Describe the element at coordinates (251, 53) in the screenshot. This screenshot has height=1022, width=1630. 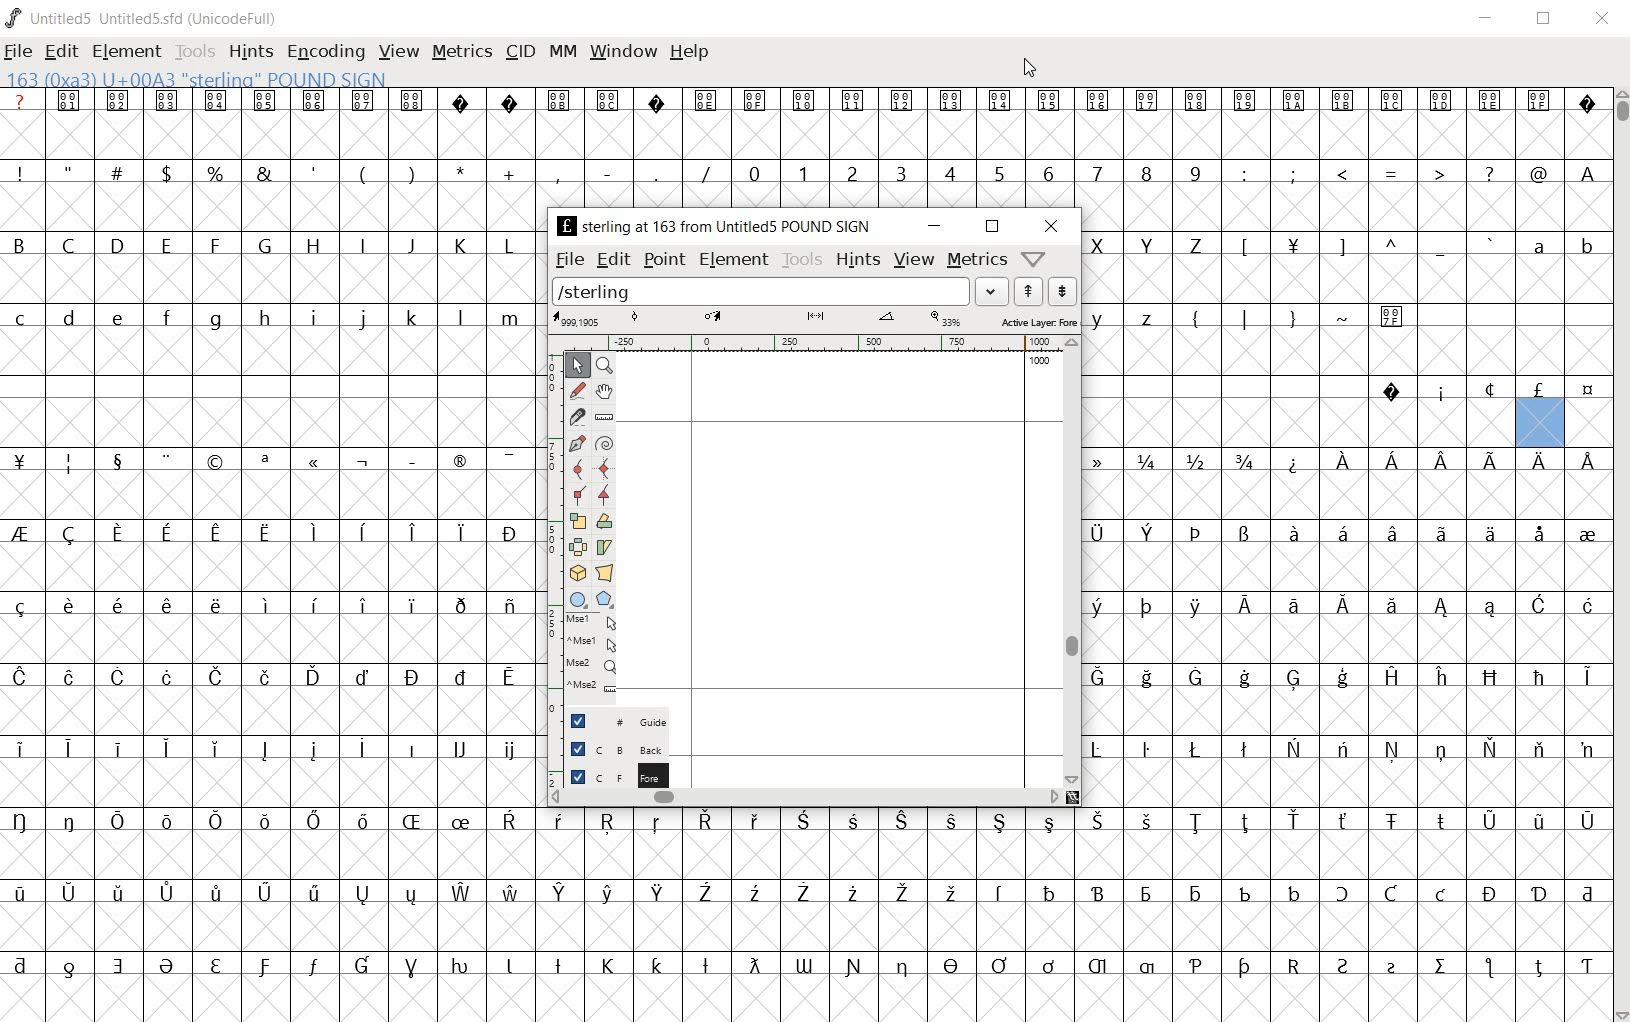
I see `HINTS` at that location.